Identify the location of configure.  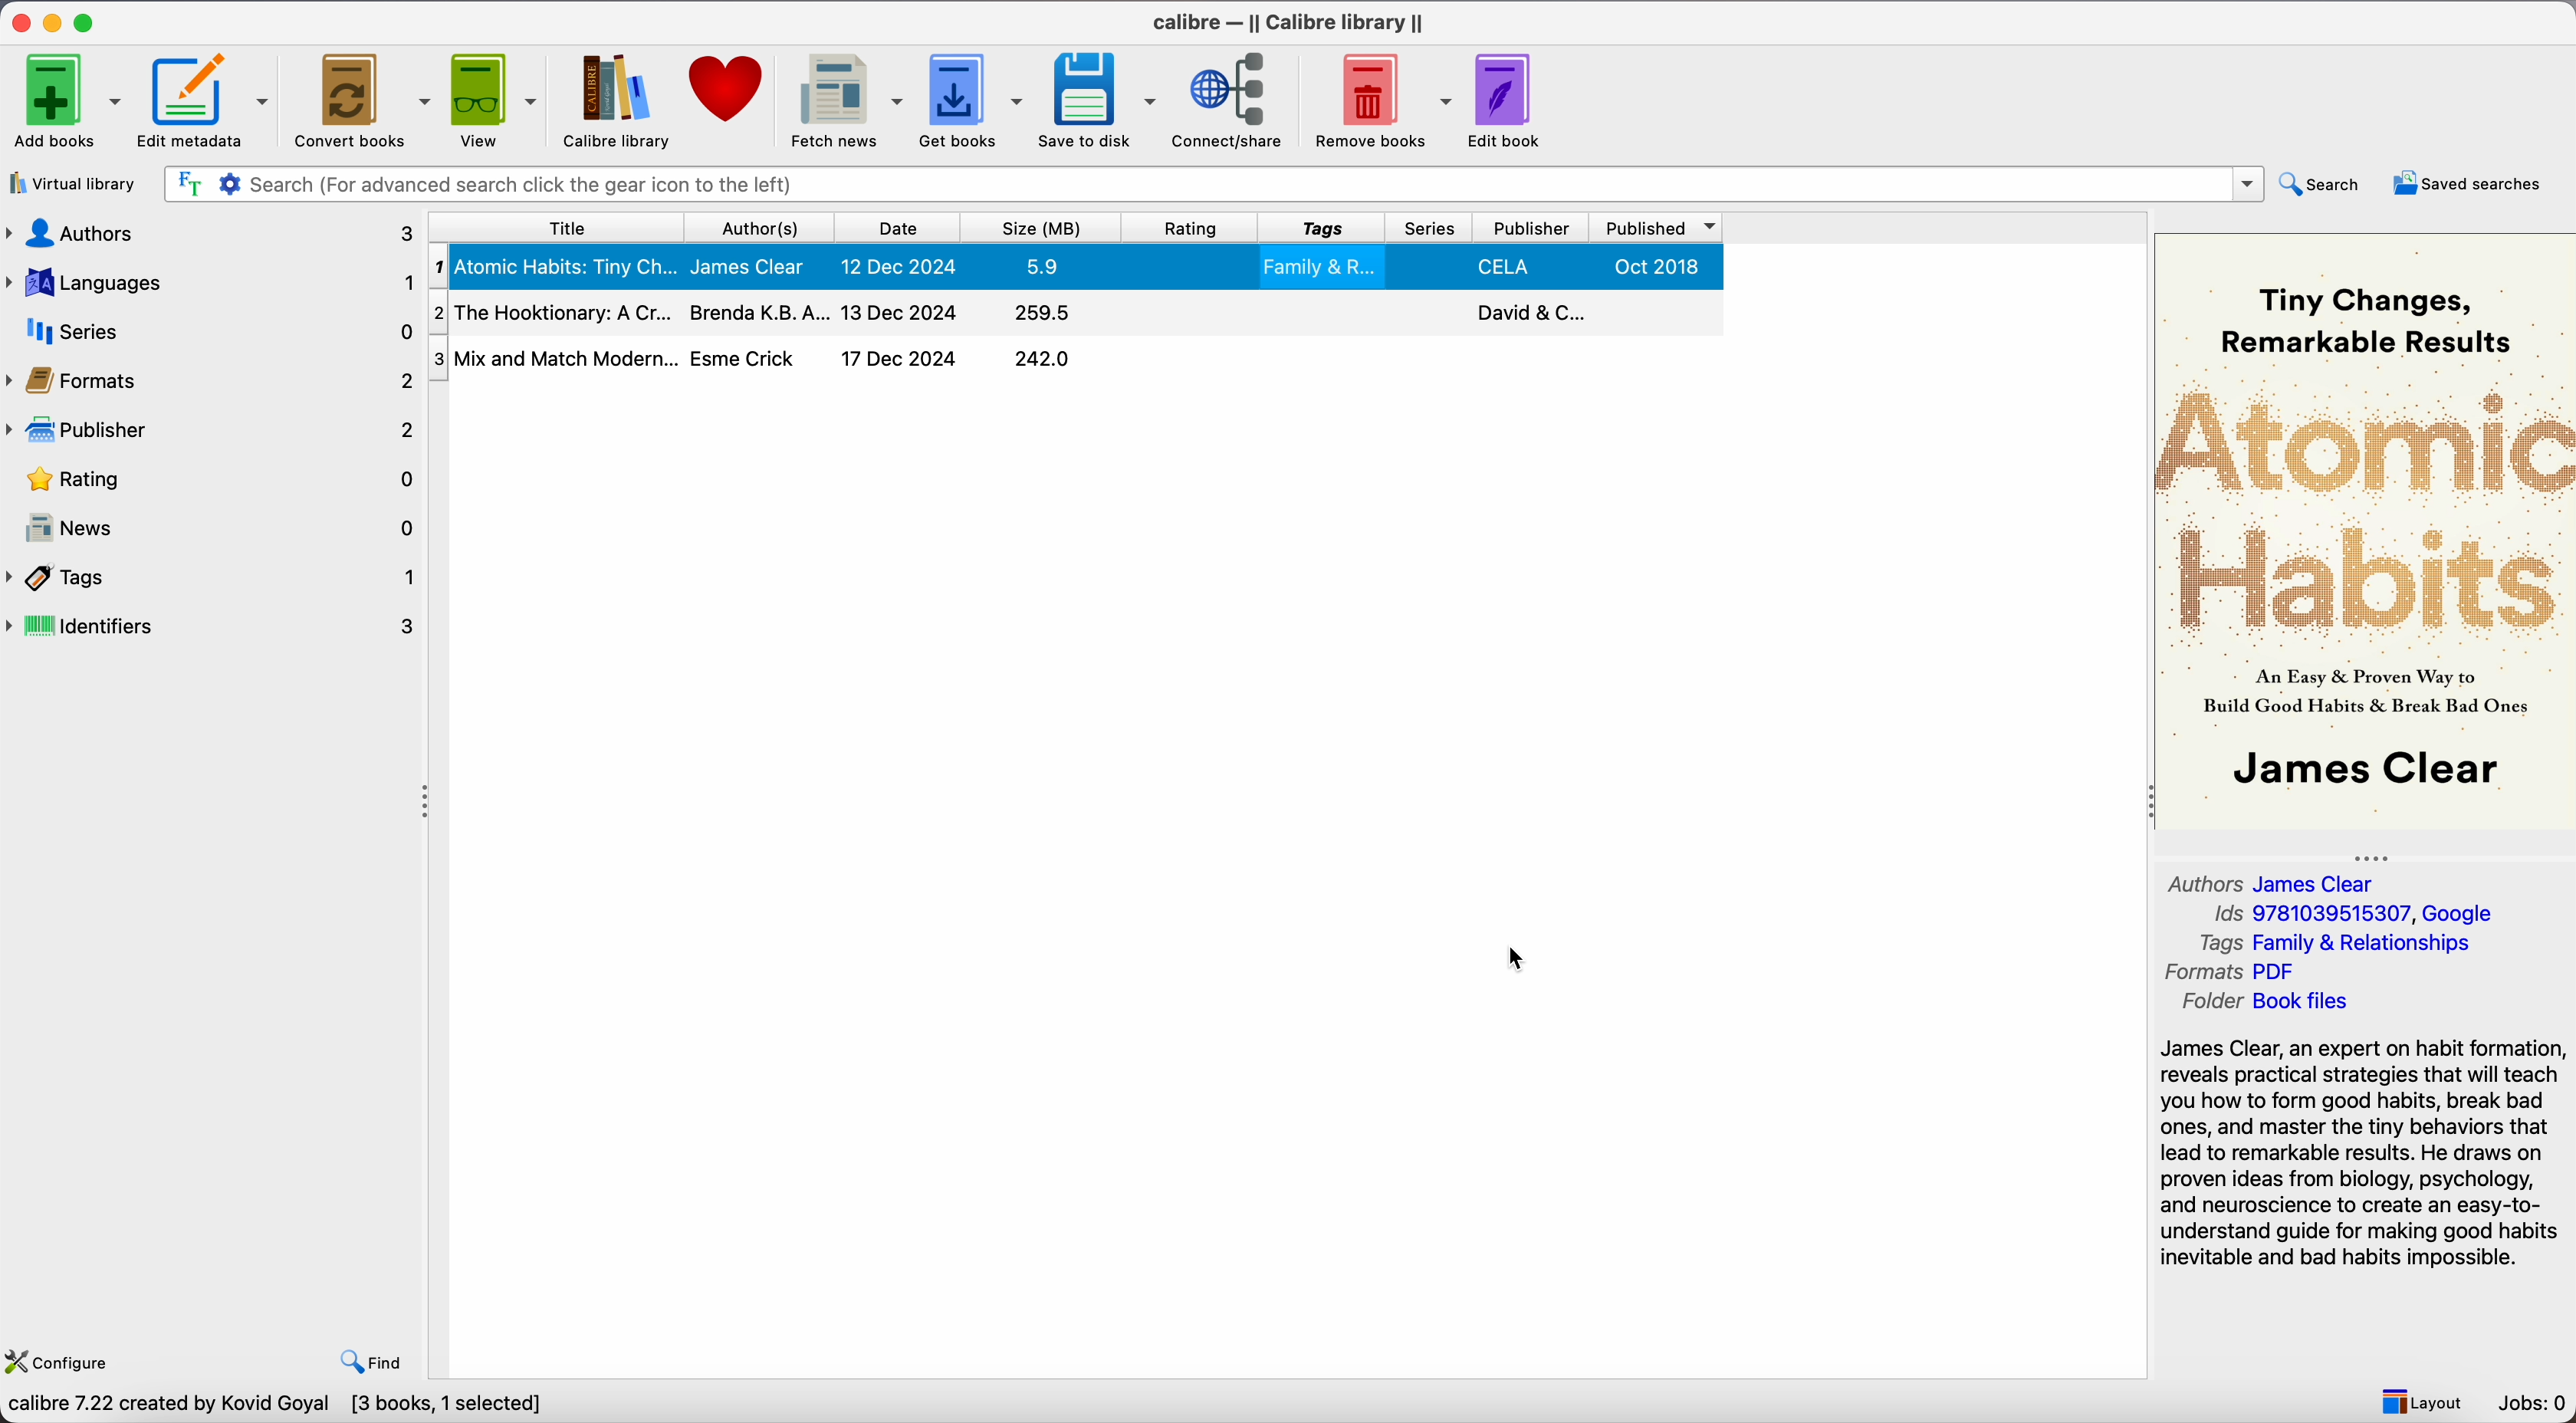
(60, 1361).